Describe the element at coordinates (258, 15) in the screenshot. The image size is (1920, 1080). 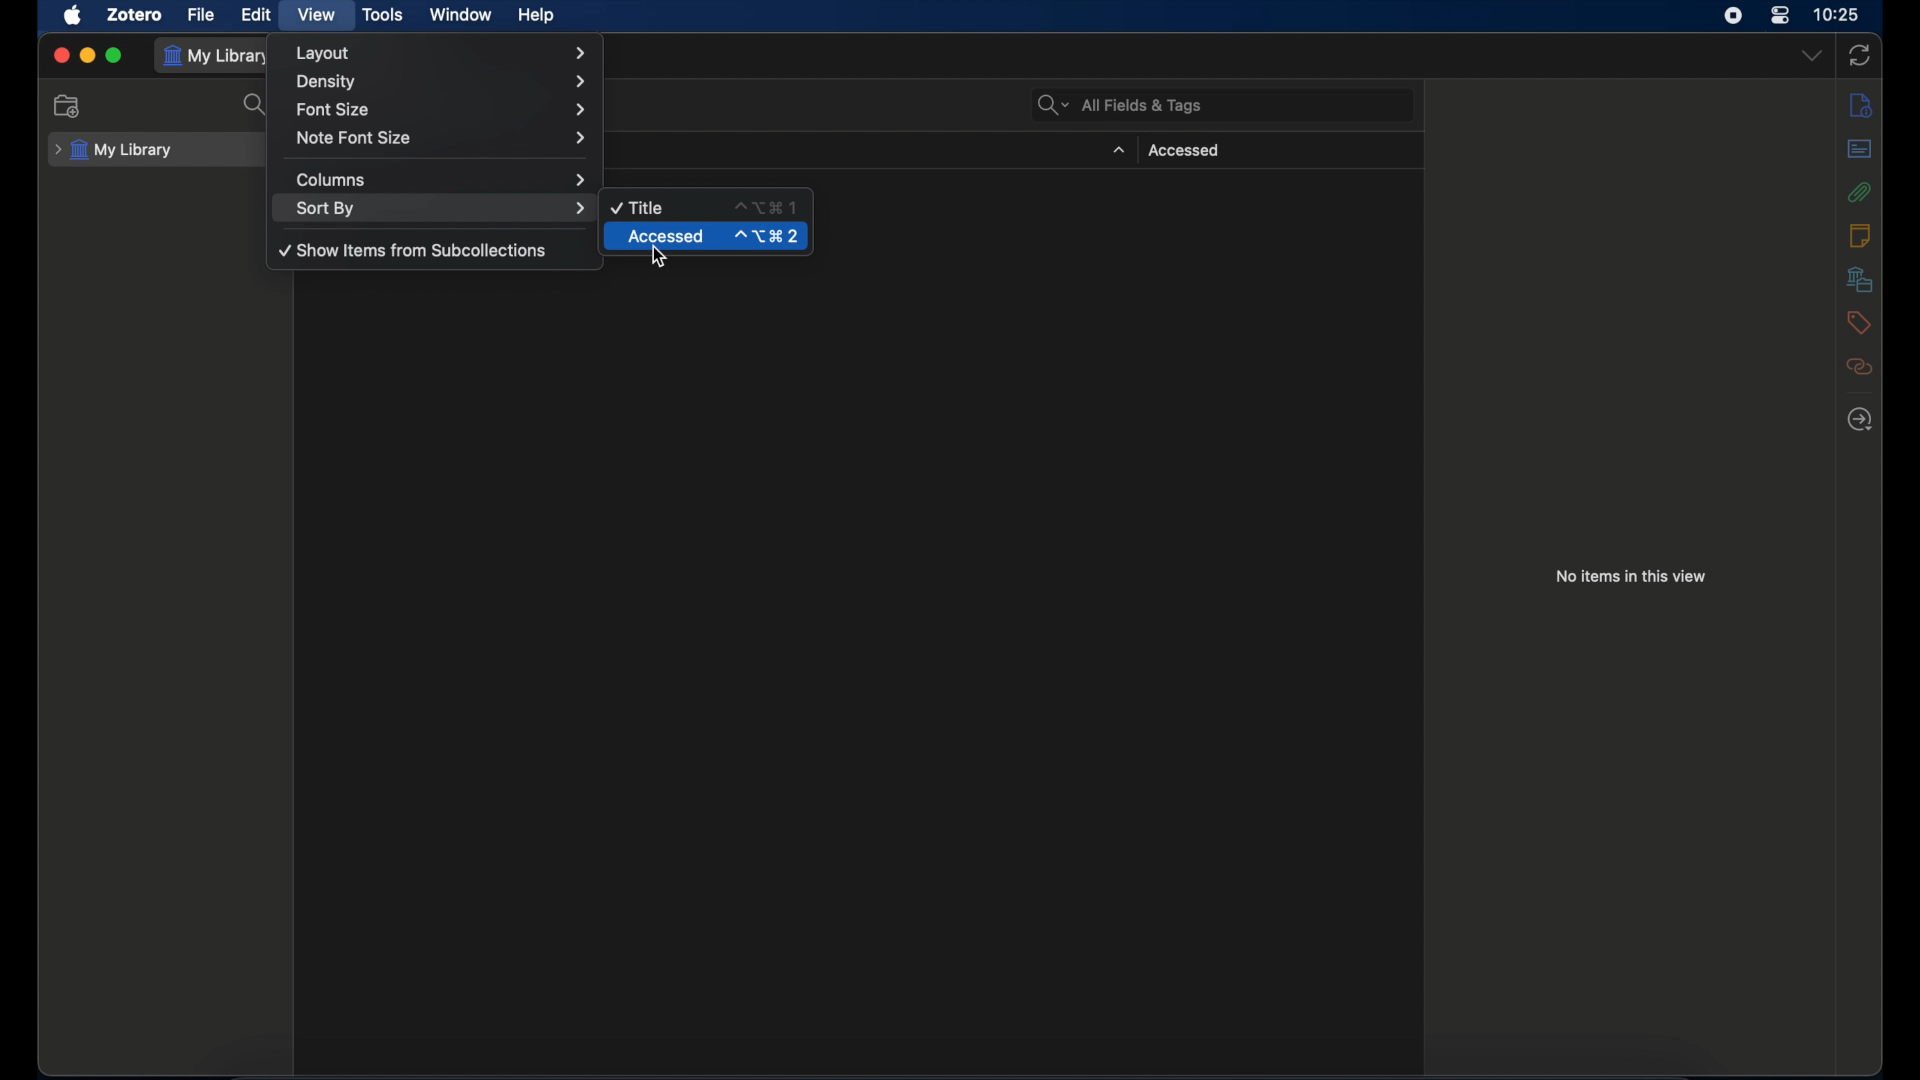
I see `edit` at that location.